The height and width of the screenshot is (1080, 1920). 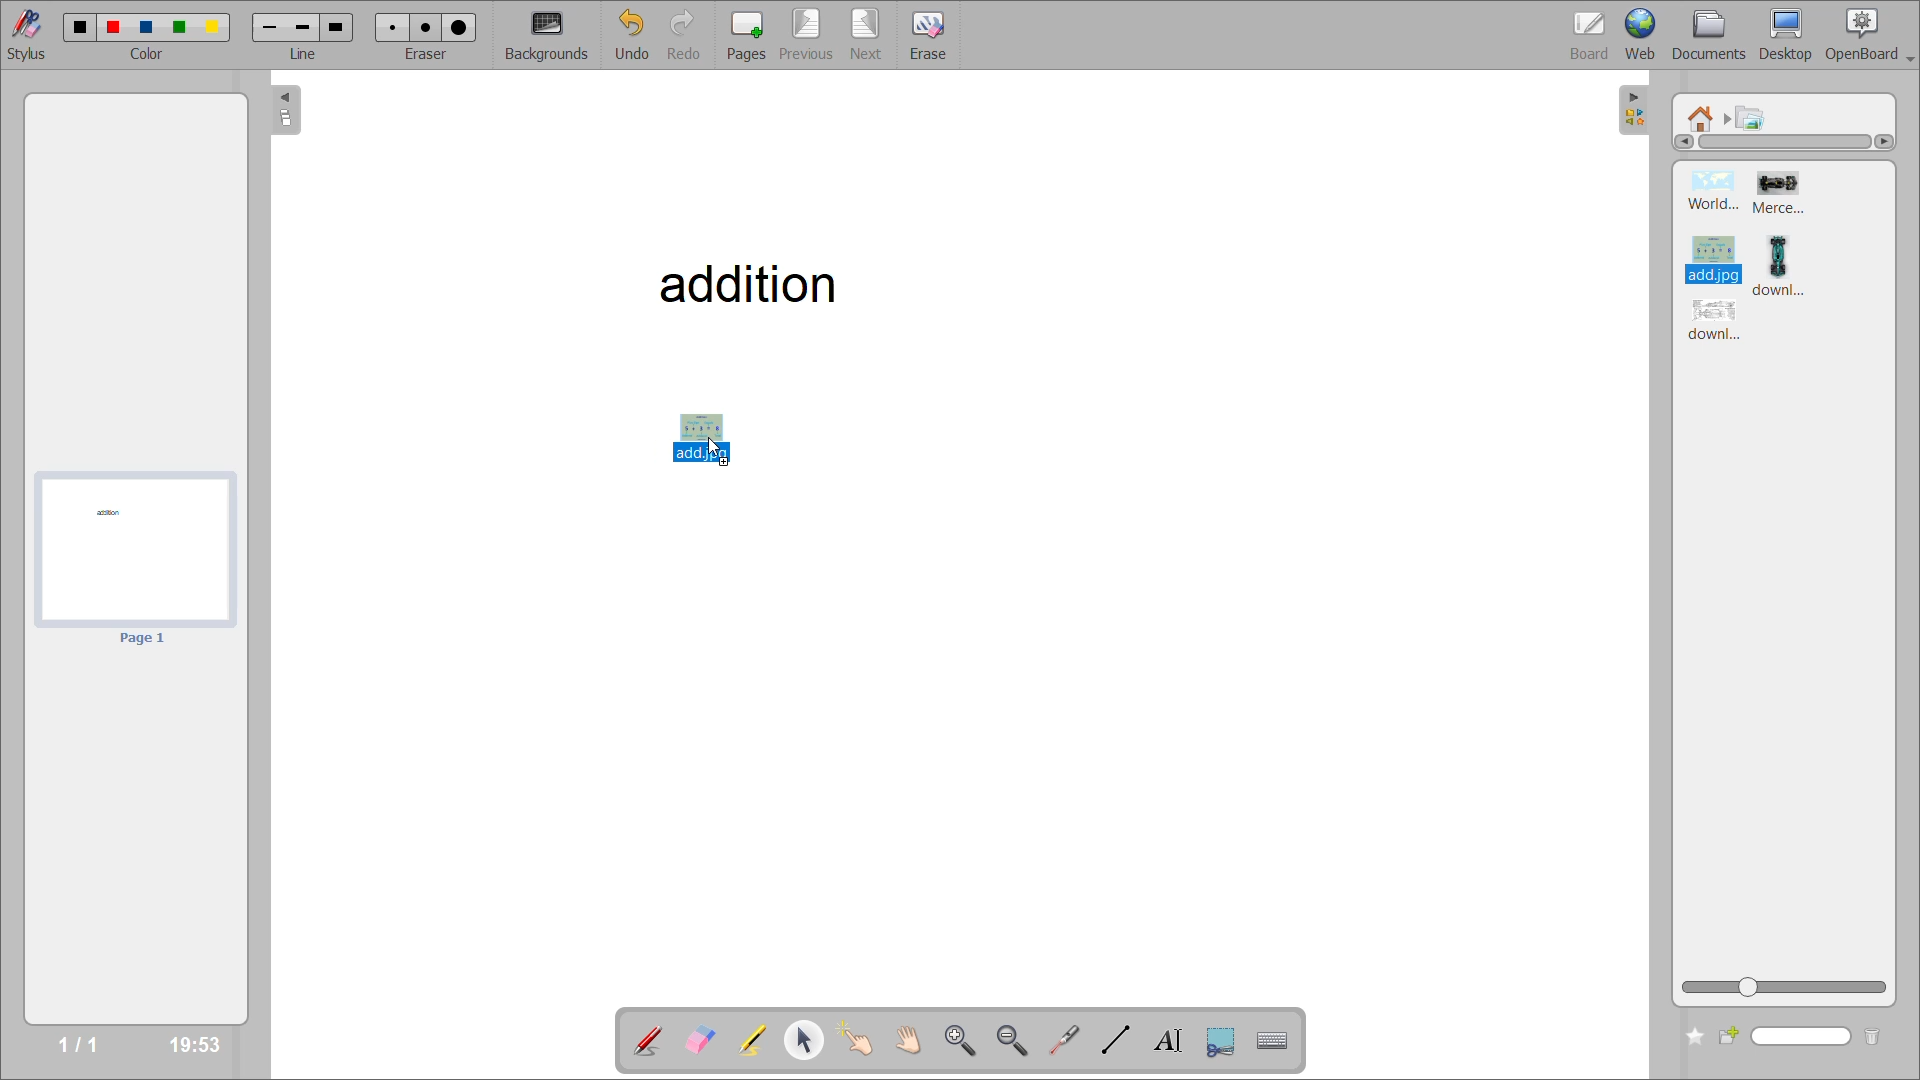 I want to click on drag to, so click(x=719, y=450).